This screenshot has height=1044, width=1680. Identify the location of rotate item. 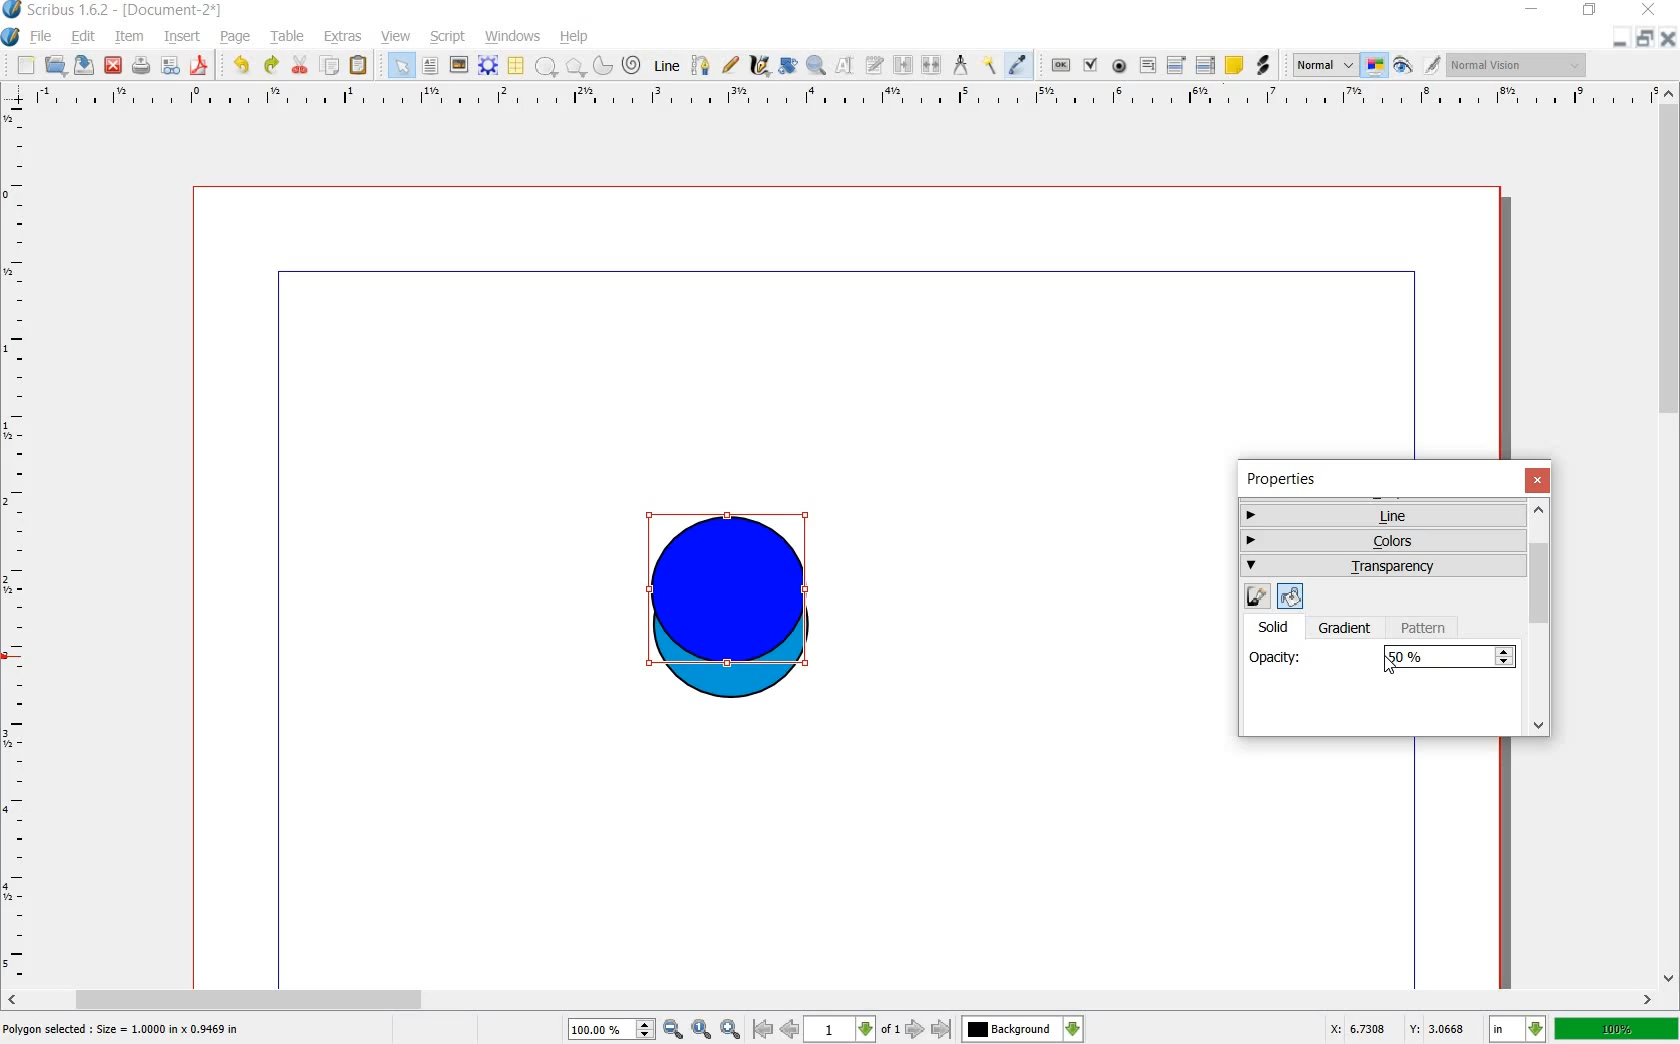
(788, 66).